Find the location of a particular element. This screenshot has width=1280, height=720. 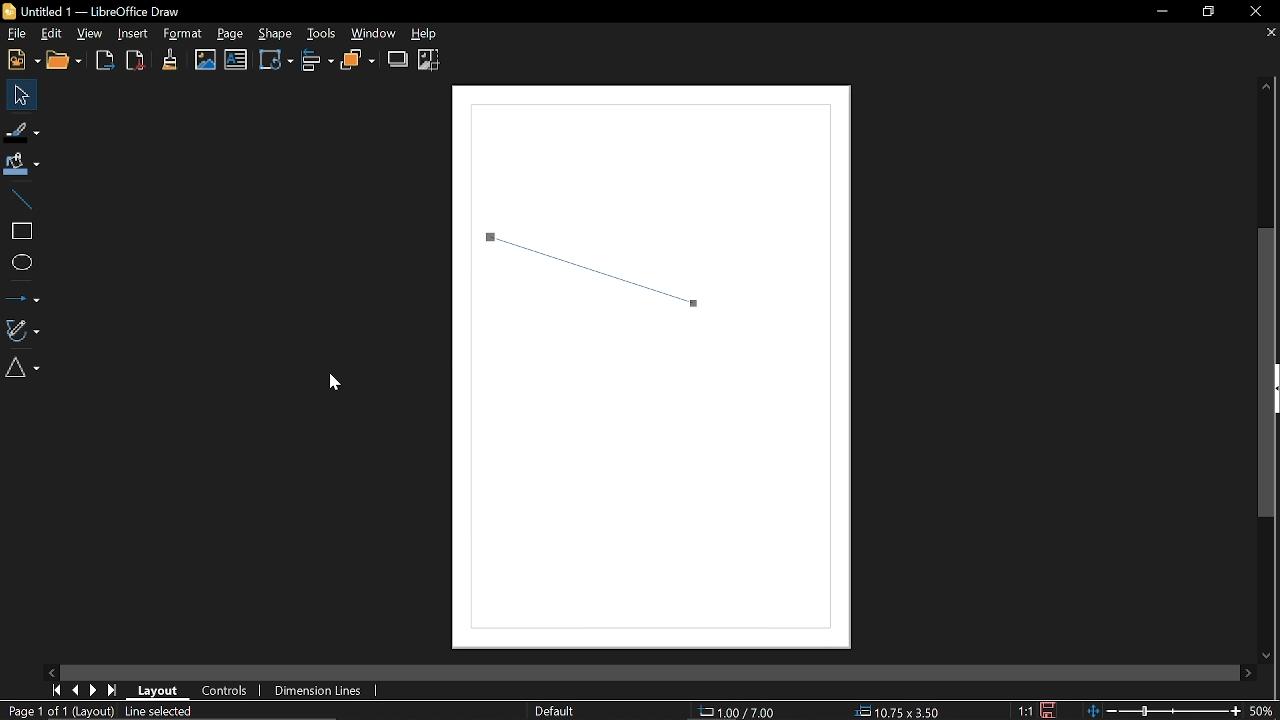

Current page is located at coordinates (56, 711).